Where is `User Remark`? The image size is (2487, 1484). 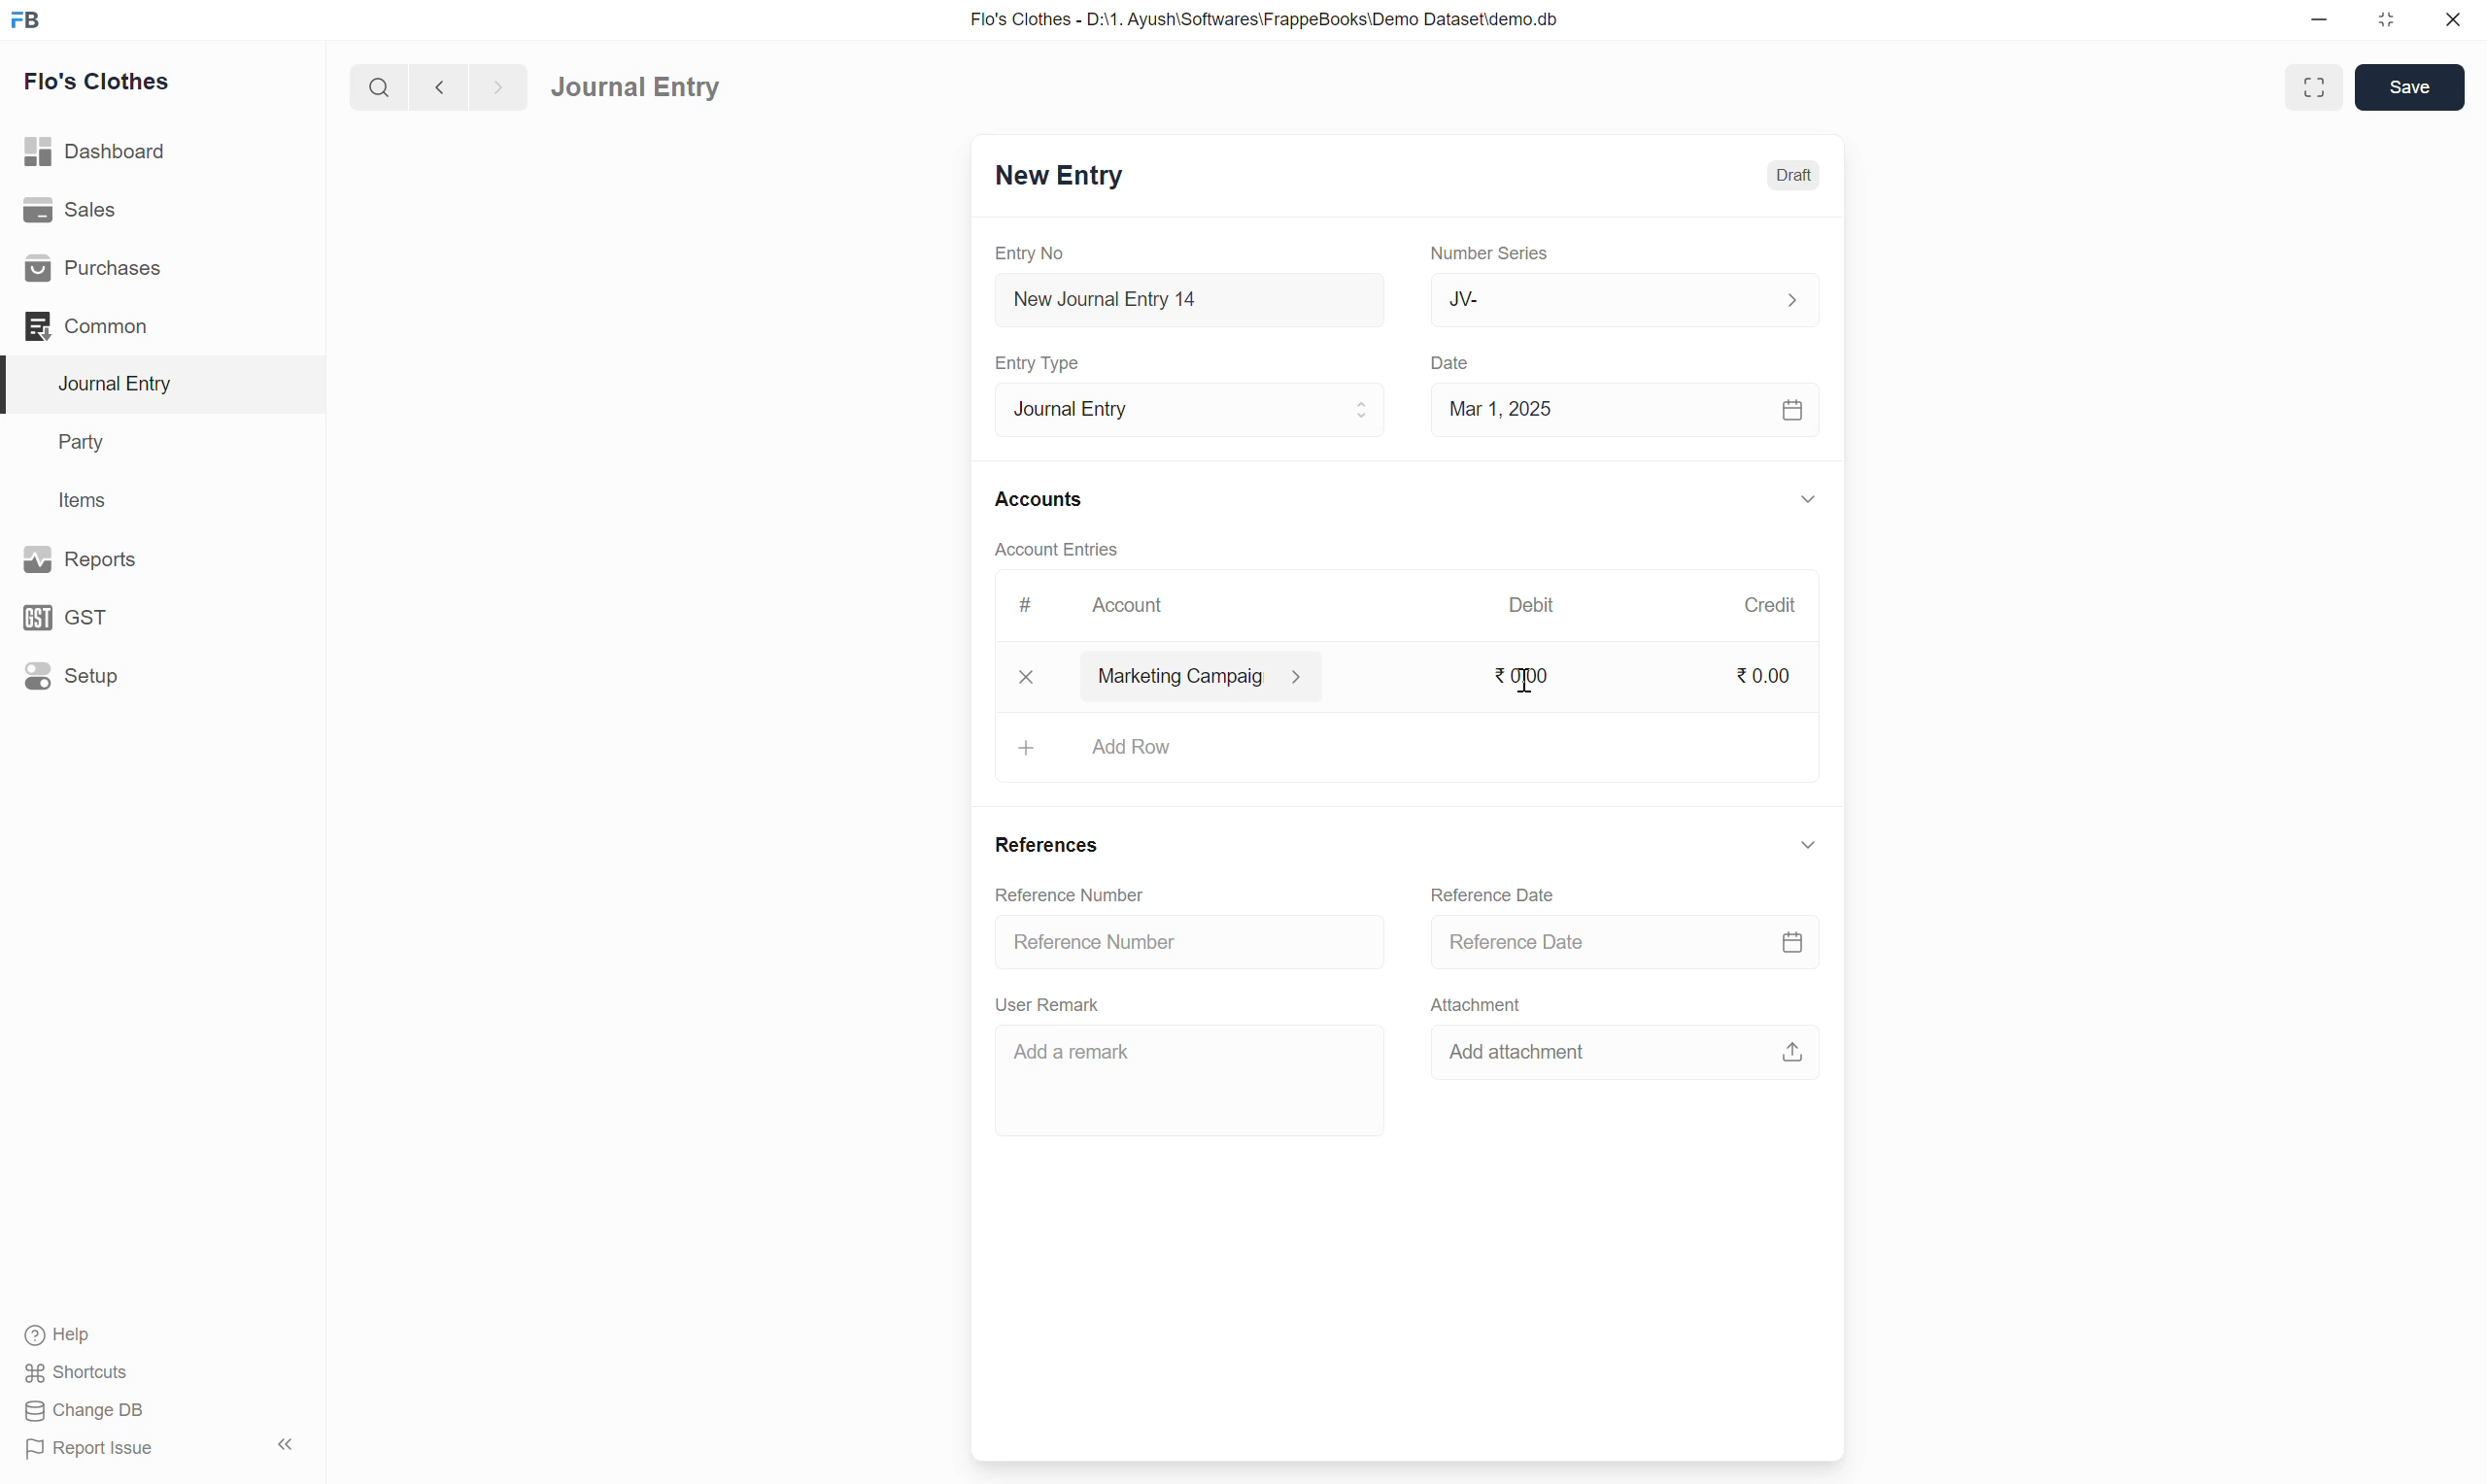 User Remark is located at coordinates (1053, 1004).